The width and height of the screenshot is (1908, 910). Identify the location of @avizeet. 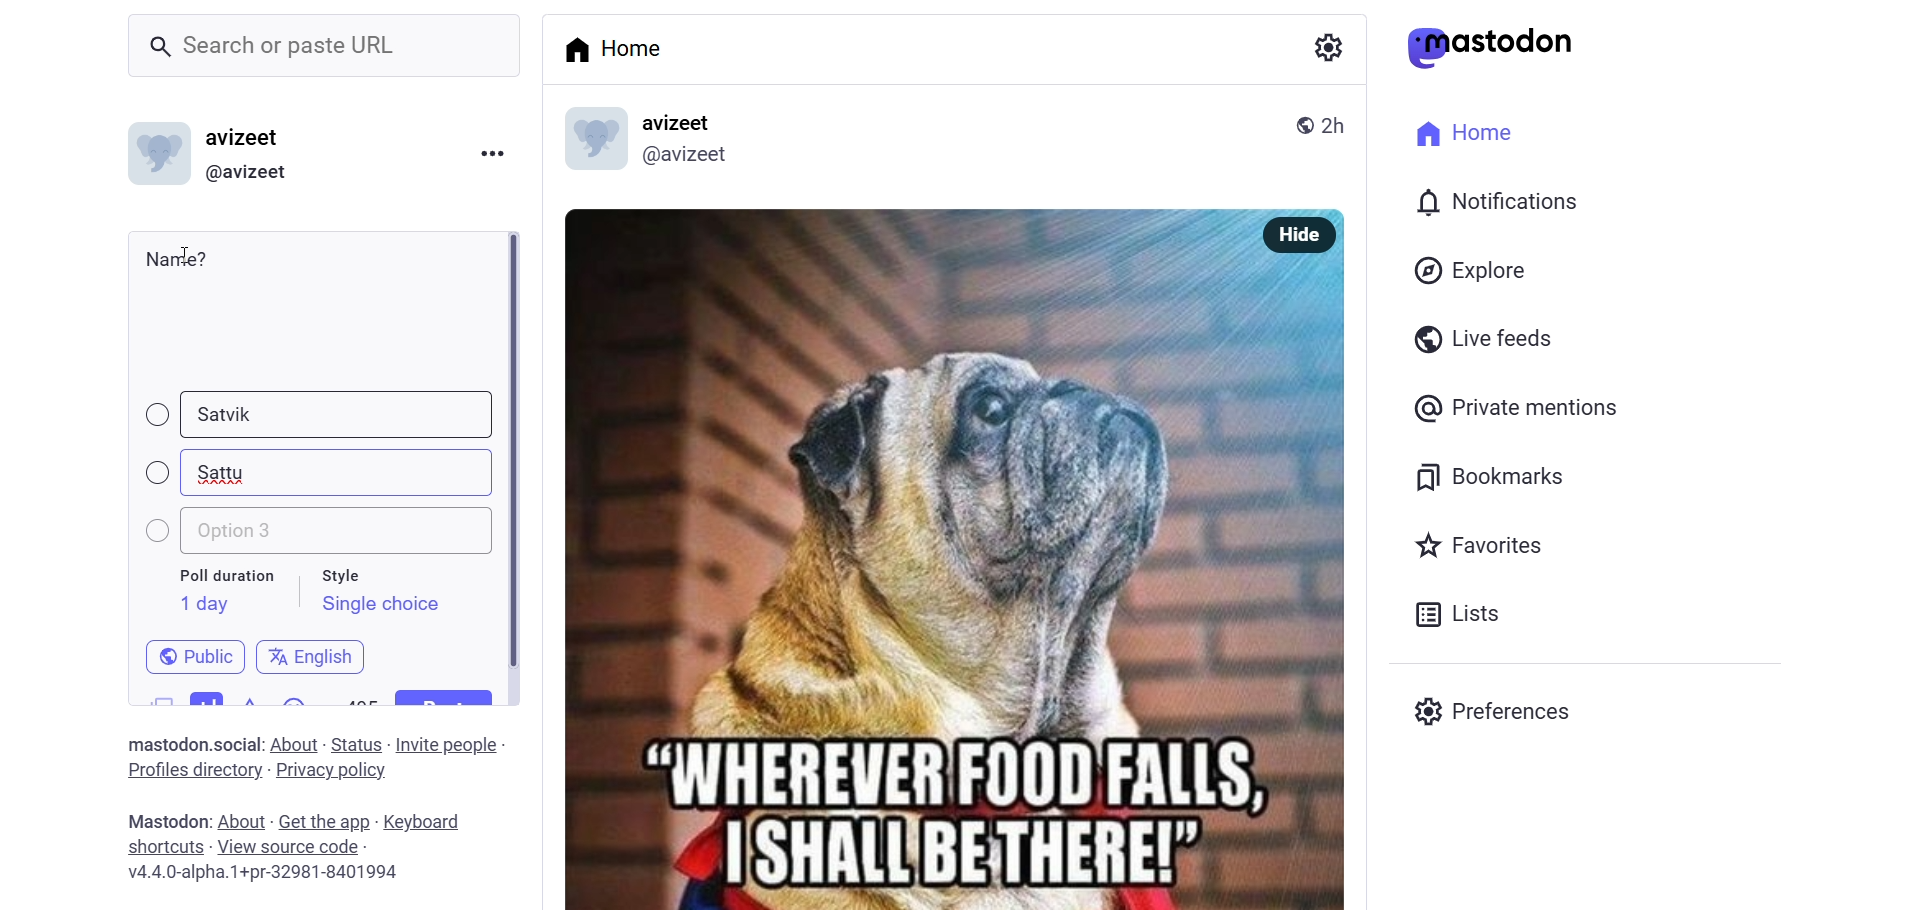
(246, 173).